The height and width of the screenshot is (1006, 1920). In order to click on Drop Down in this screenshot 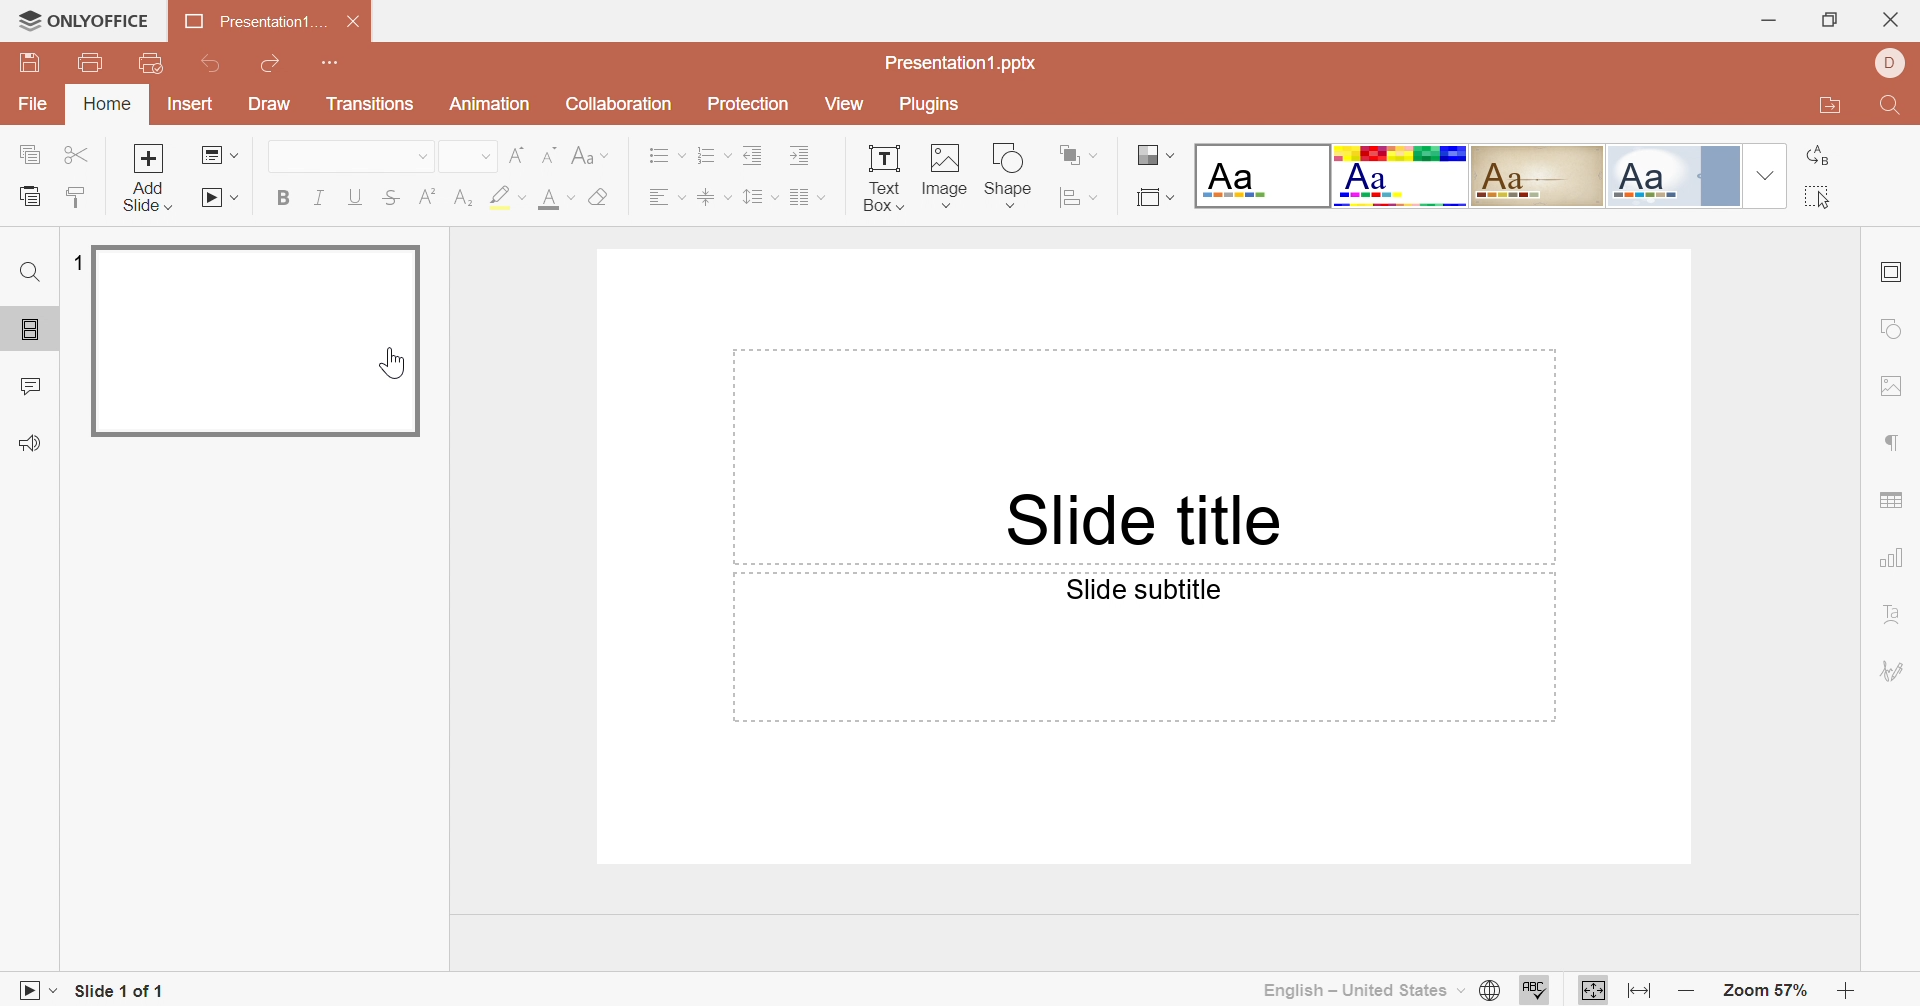, I will do `click(823, 198)`.